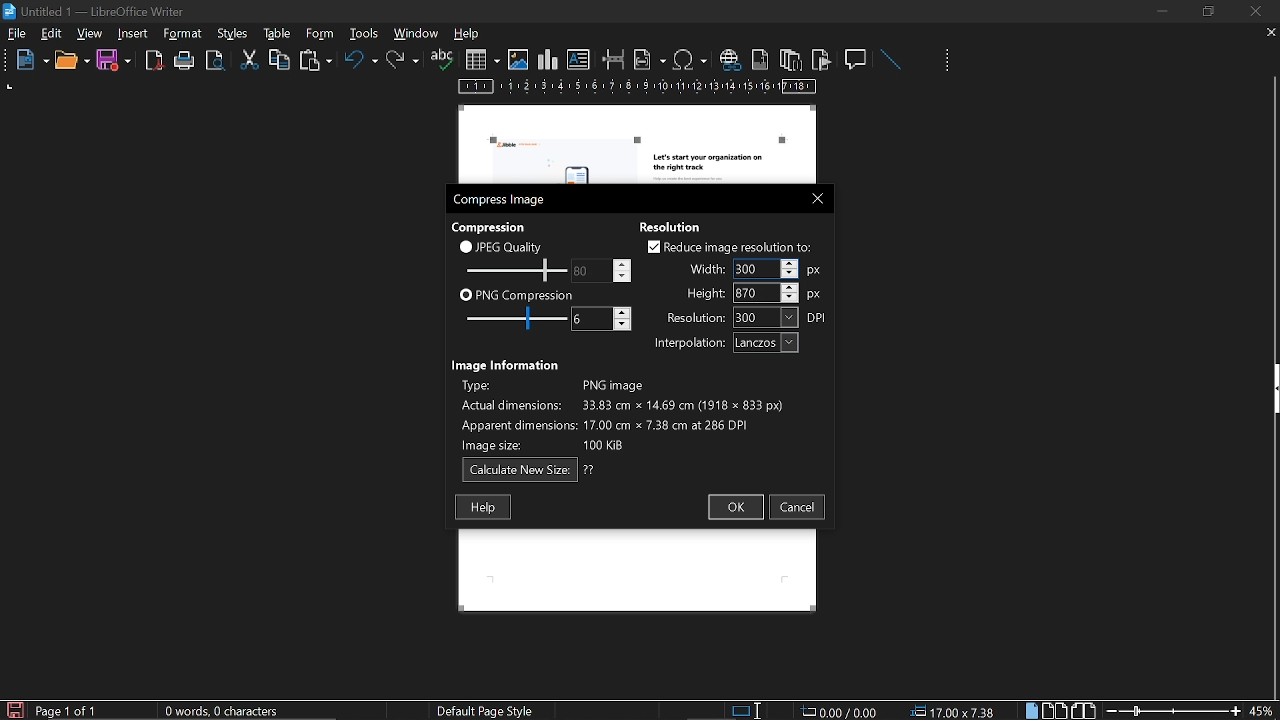  Describe the element at coordinates (614, 60) in the screenshot. I see `insert page break` at that location.